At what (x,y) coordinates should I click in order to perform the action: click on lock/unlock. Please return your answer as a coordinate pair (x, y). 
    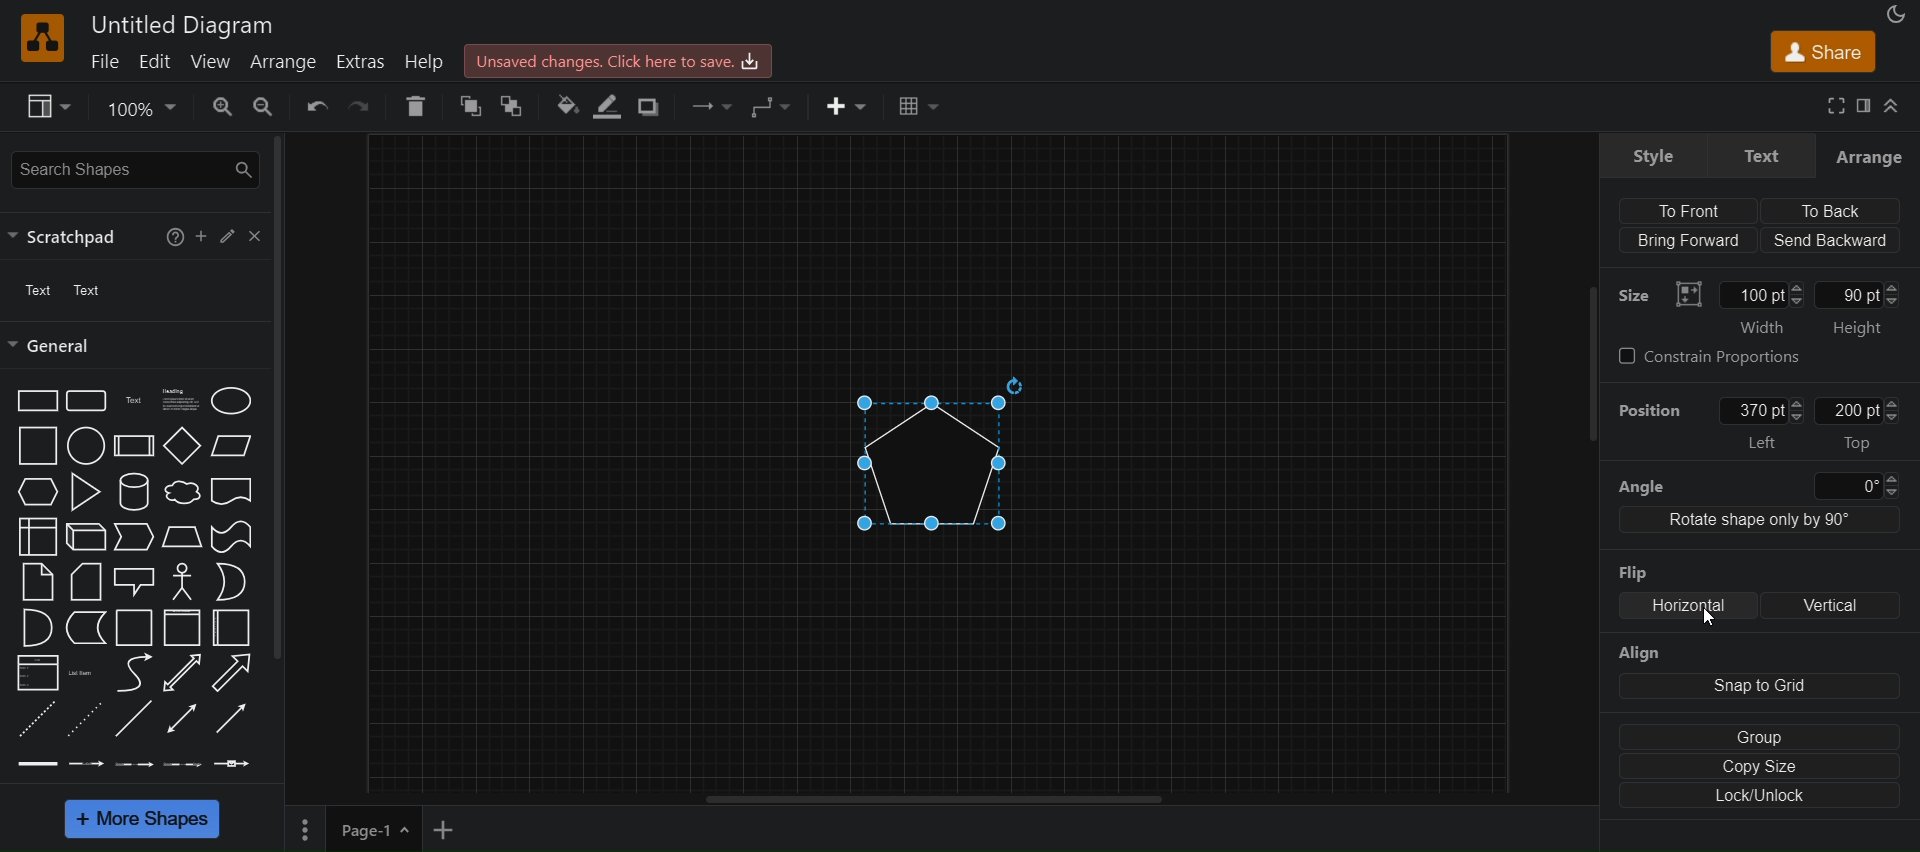
    Looking at the image, I should click on (1759, 795).